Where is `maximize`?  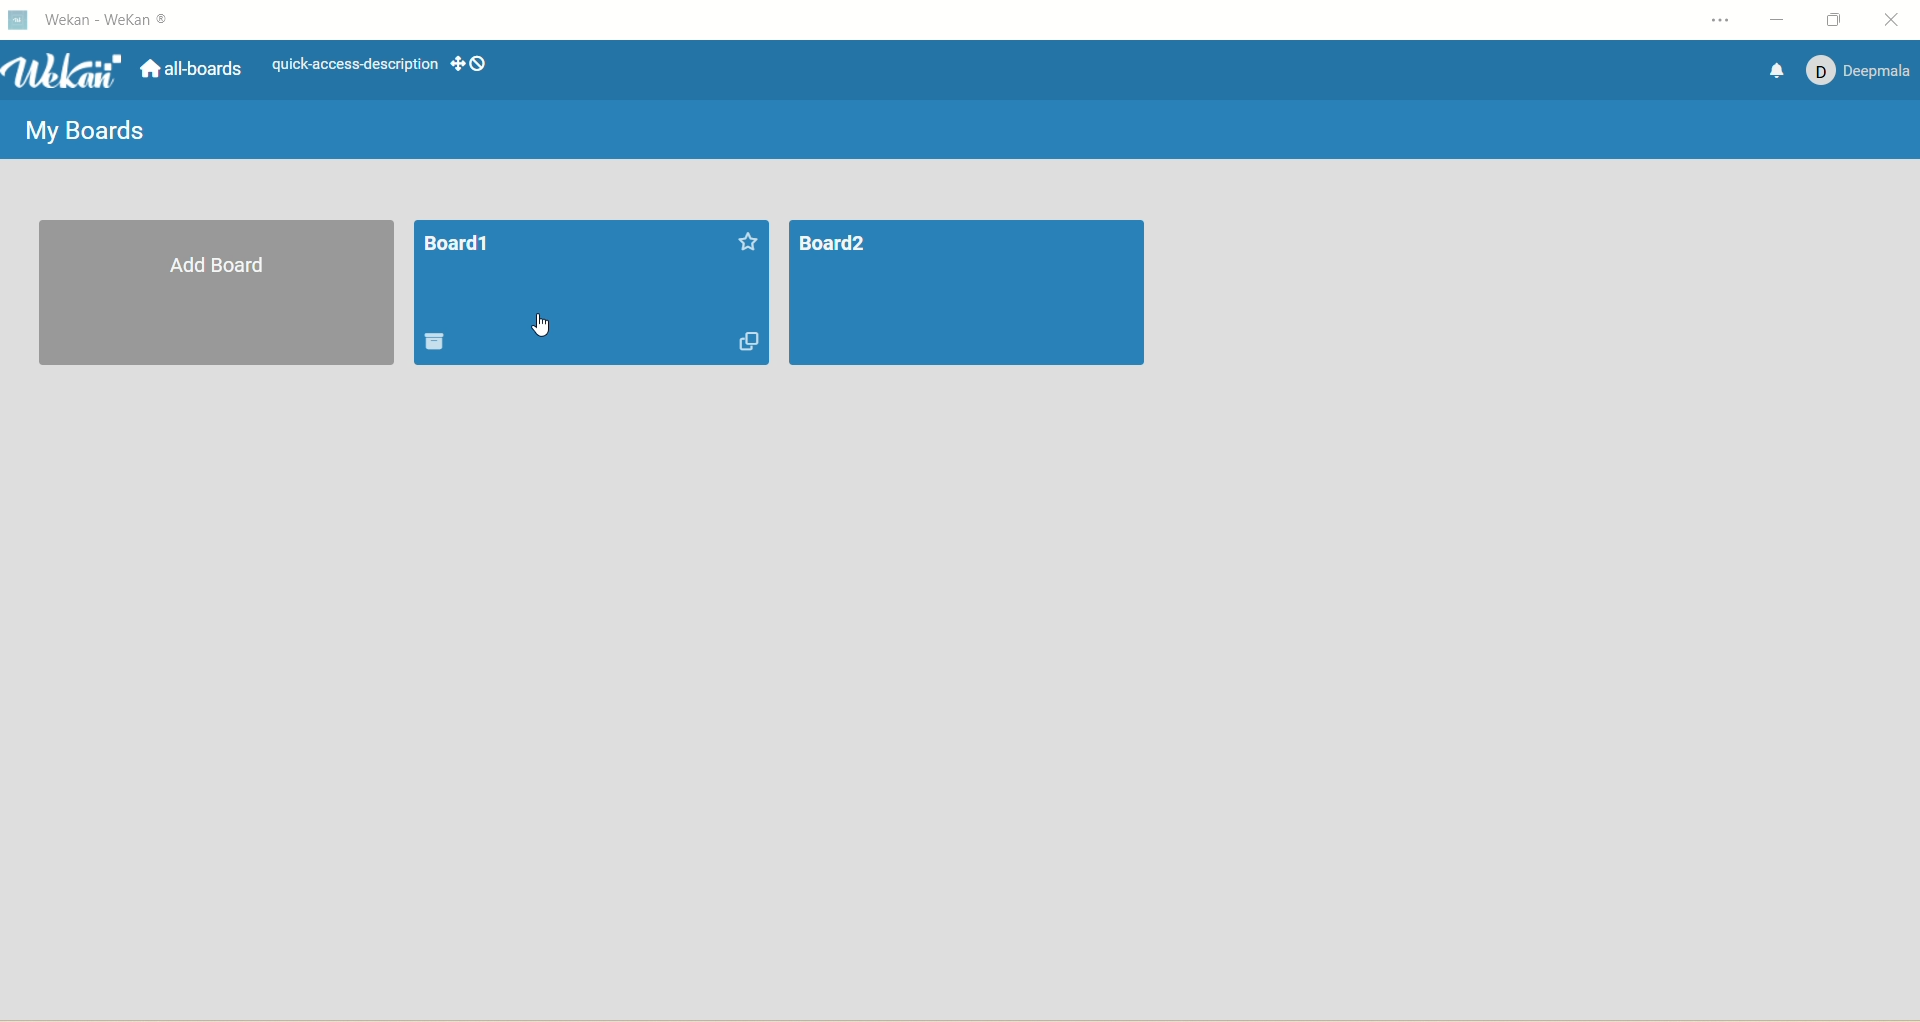 maximize is located at coordinates (1838, 19).